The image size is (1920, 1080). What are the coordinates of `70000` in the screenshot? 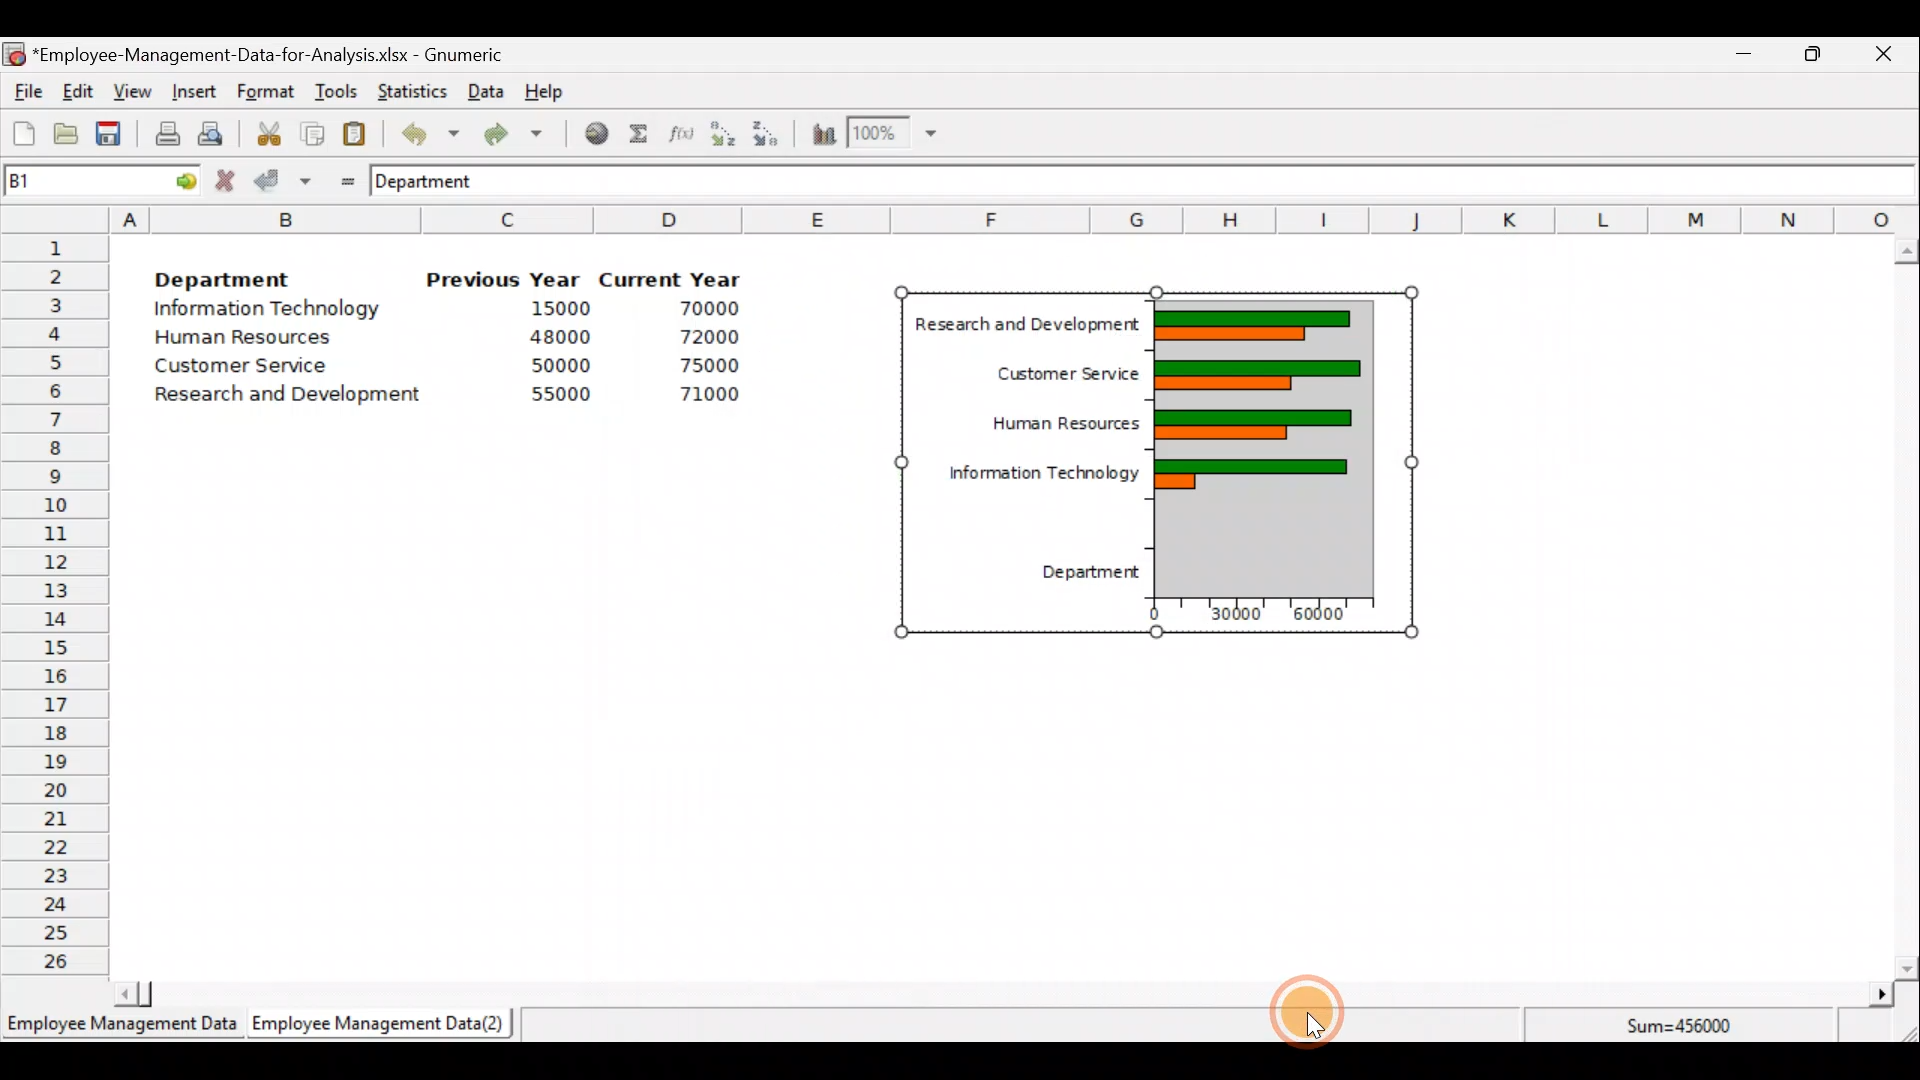 It's located at (702, 310).